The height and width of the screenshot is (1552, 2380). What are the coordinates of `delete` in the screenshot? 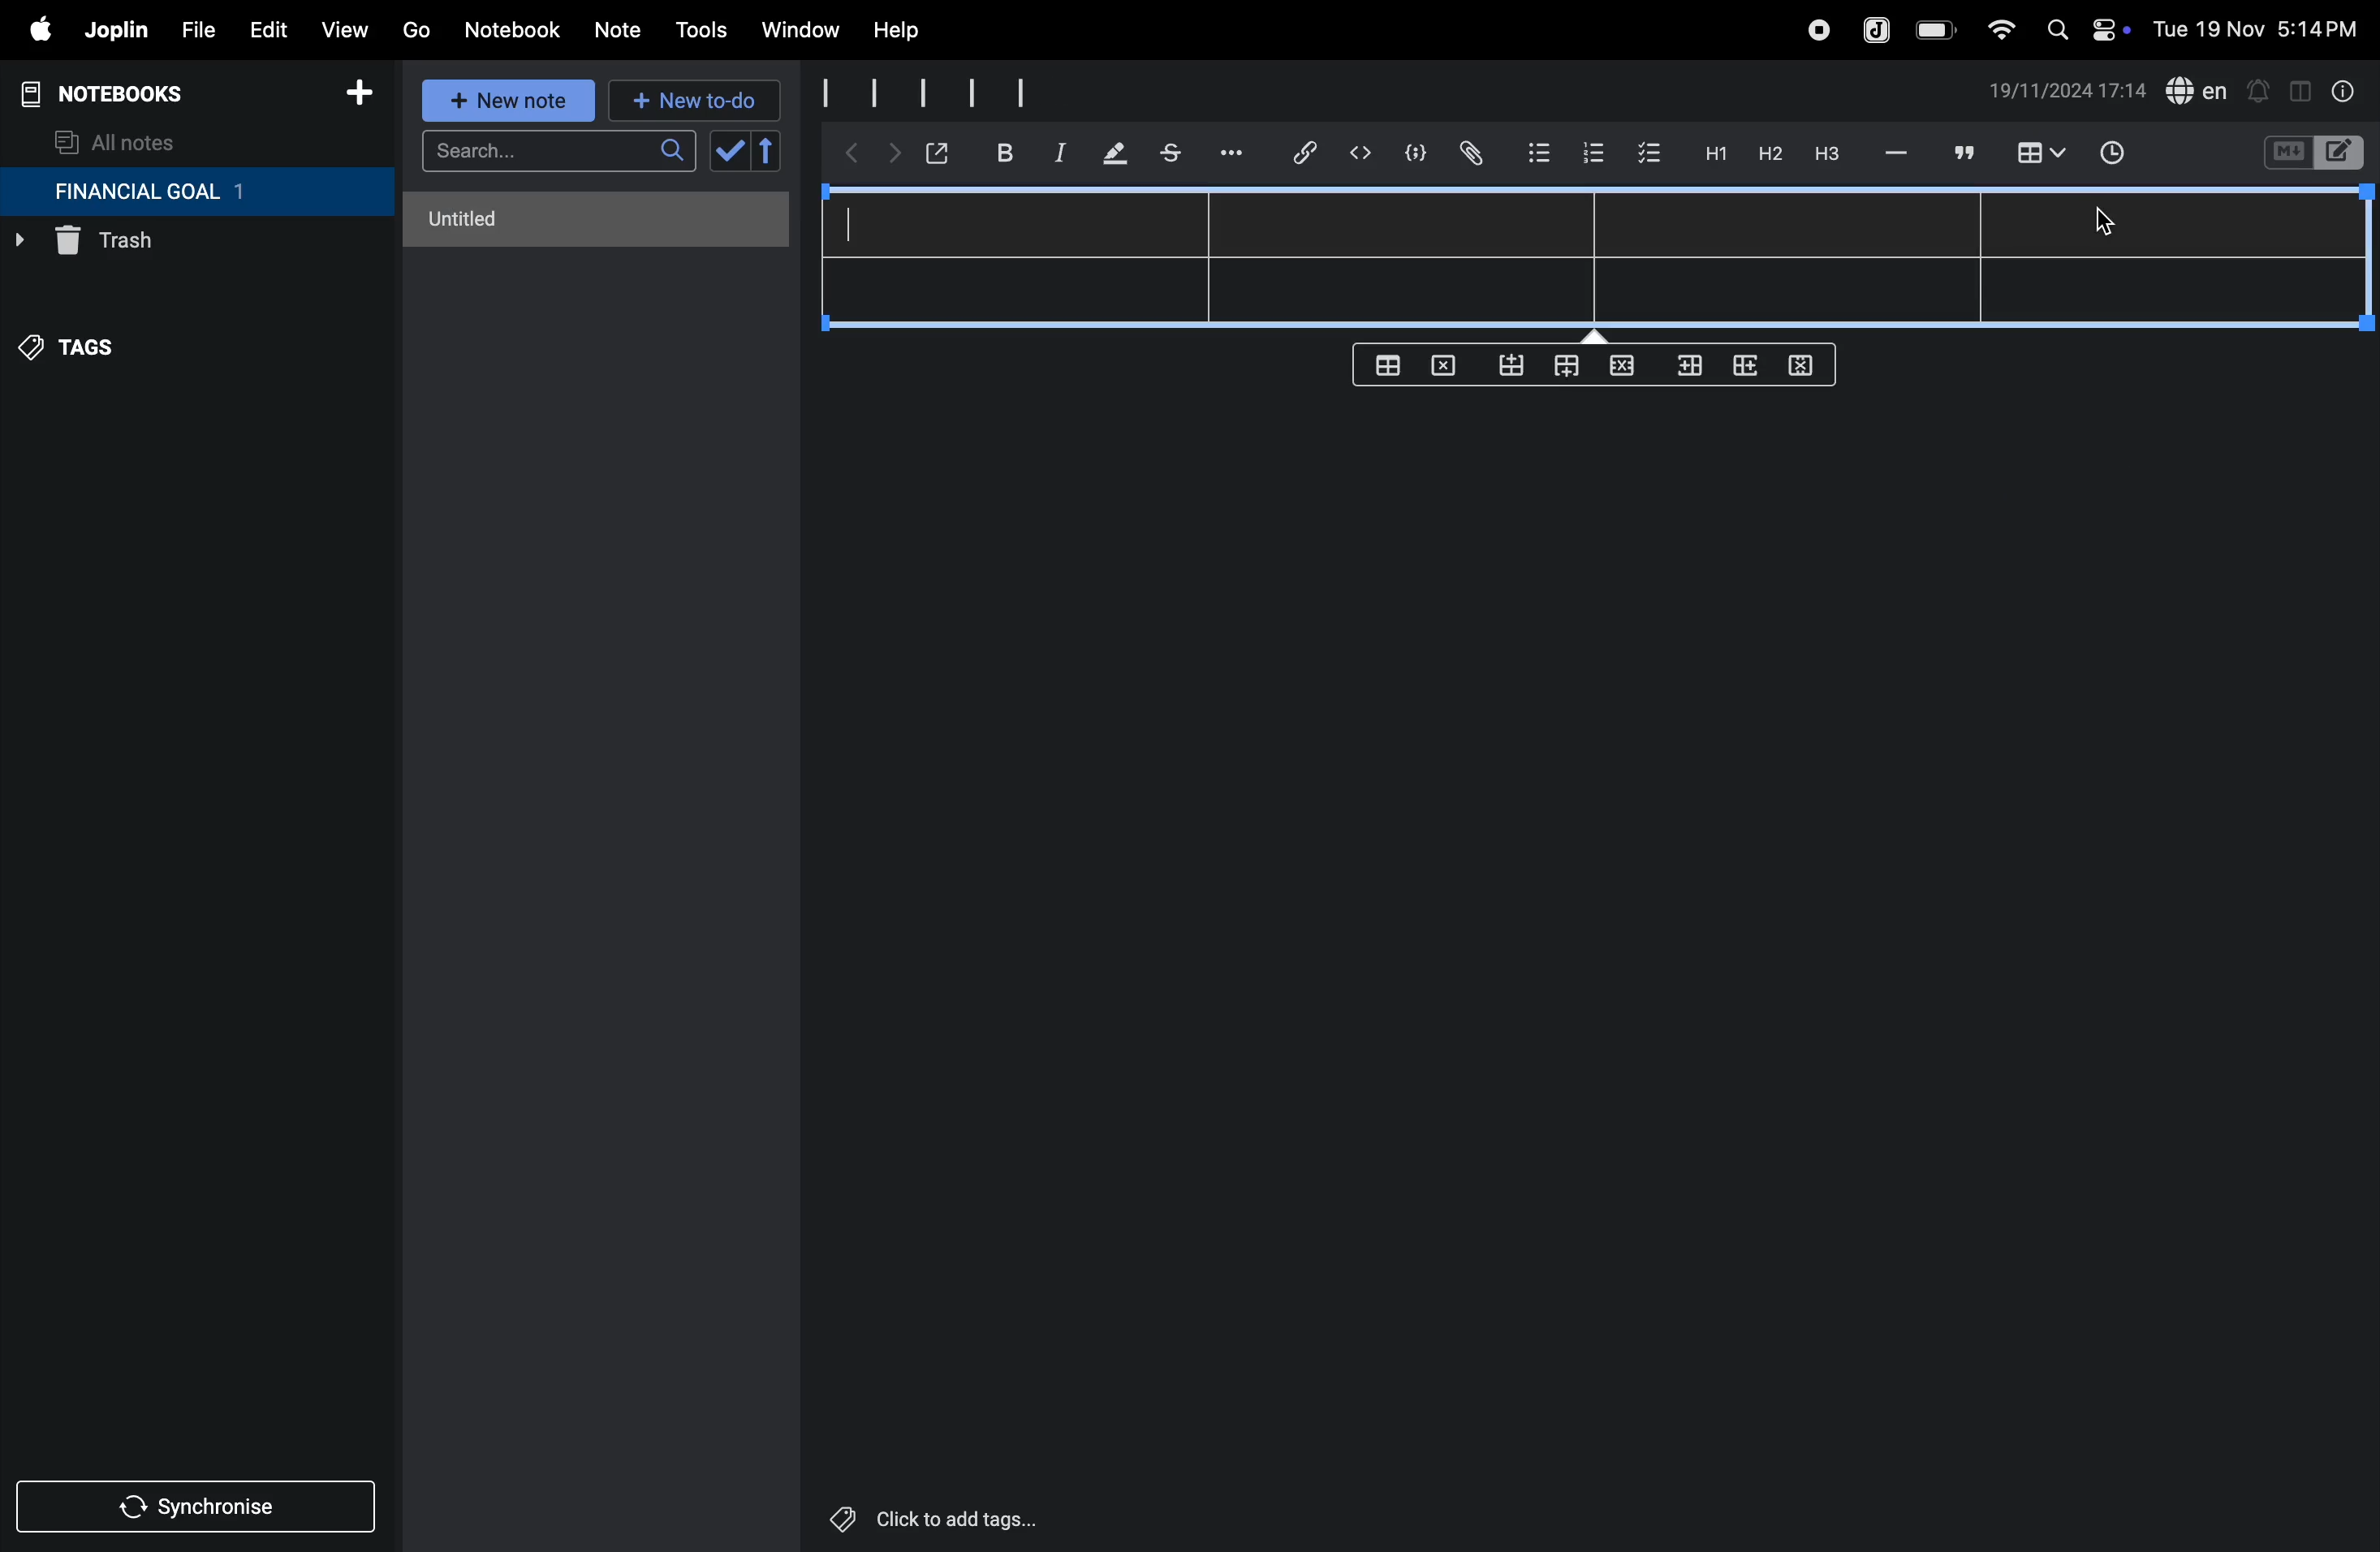 It's located at (1449, 364).